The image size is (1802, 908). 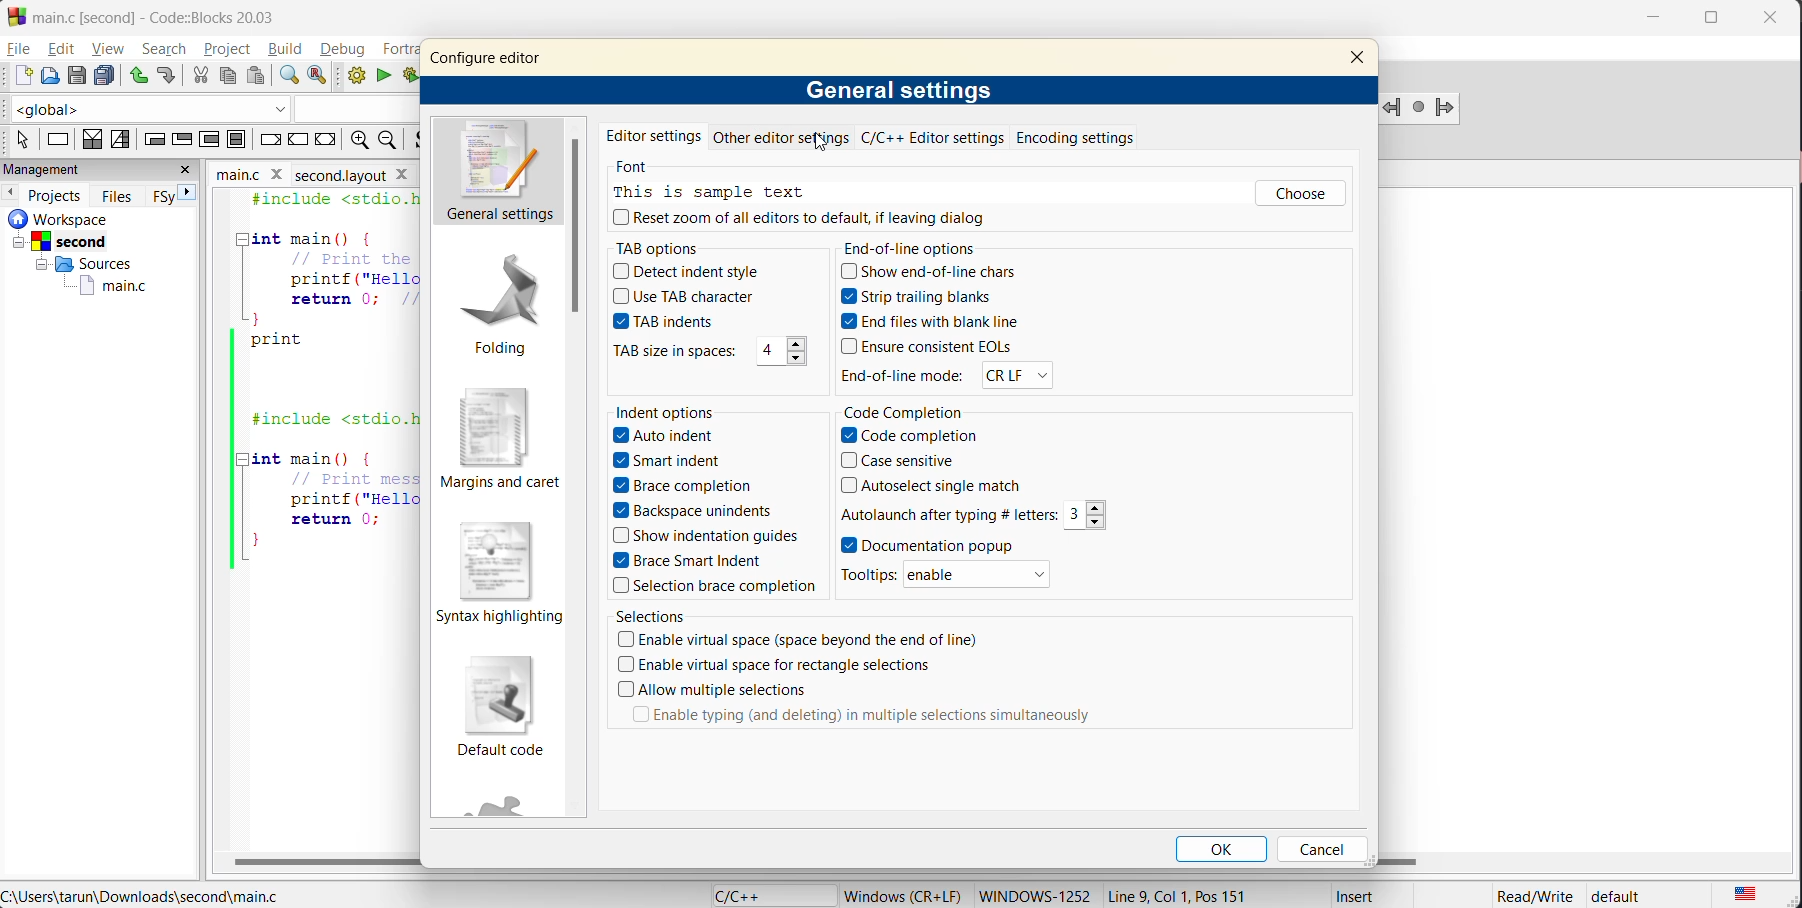 What do you see at coordinates (941, 486) in the screenshot?
I see `Autoselect single match` at bounding box center [941, 486].